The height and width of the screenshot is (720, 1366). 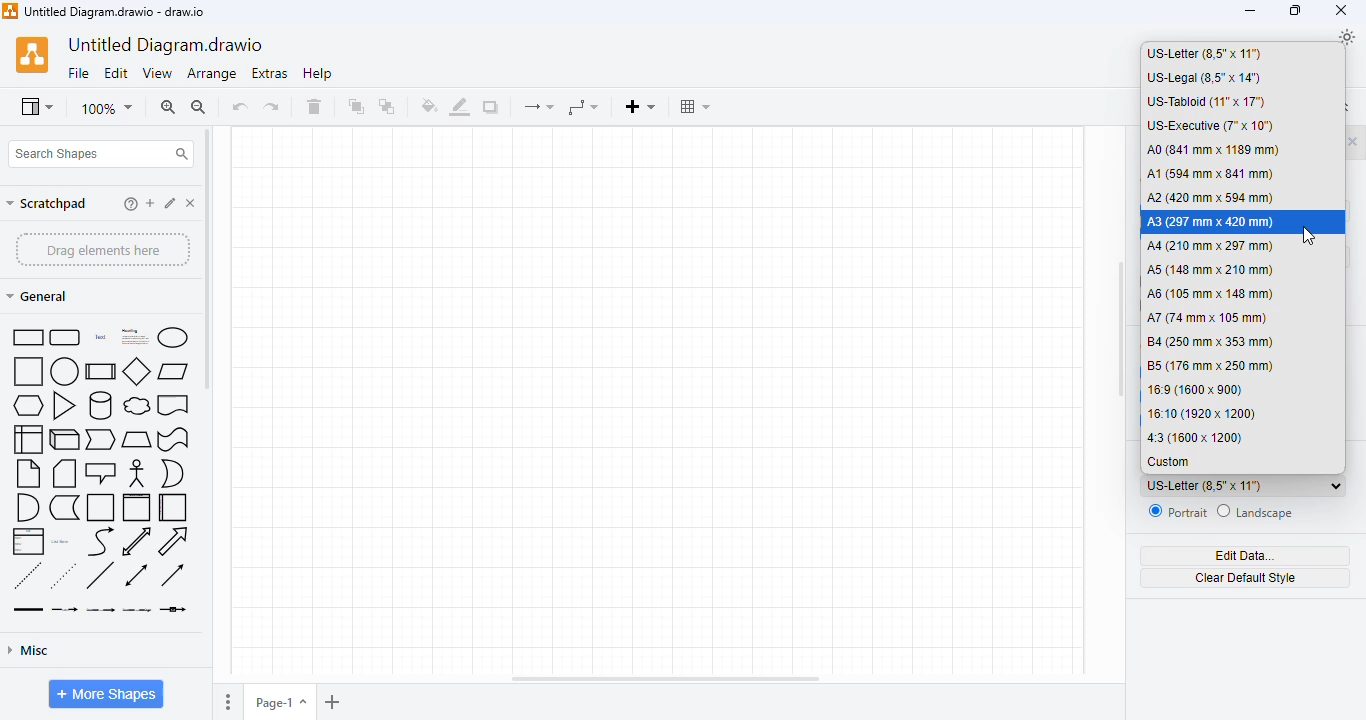 I want to click on A7, so click(x=1207, y=318).